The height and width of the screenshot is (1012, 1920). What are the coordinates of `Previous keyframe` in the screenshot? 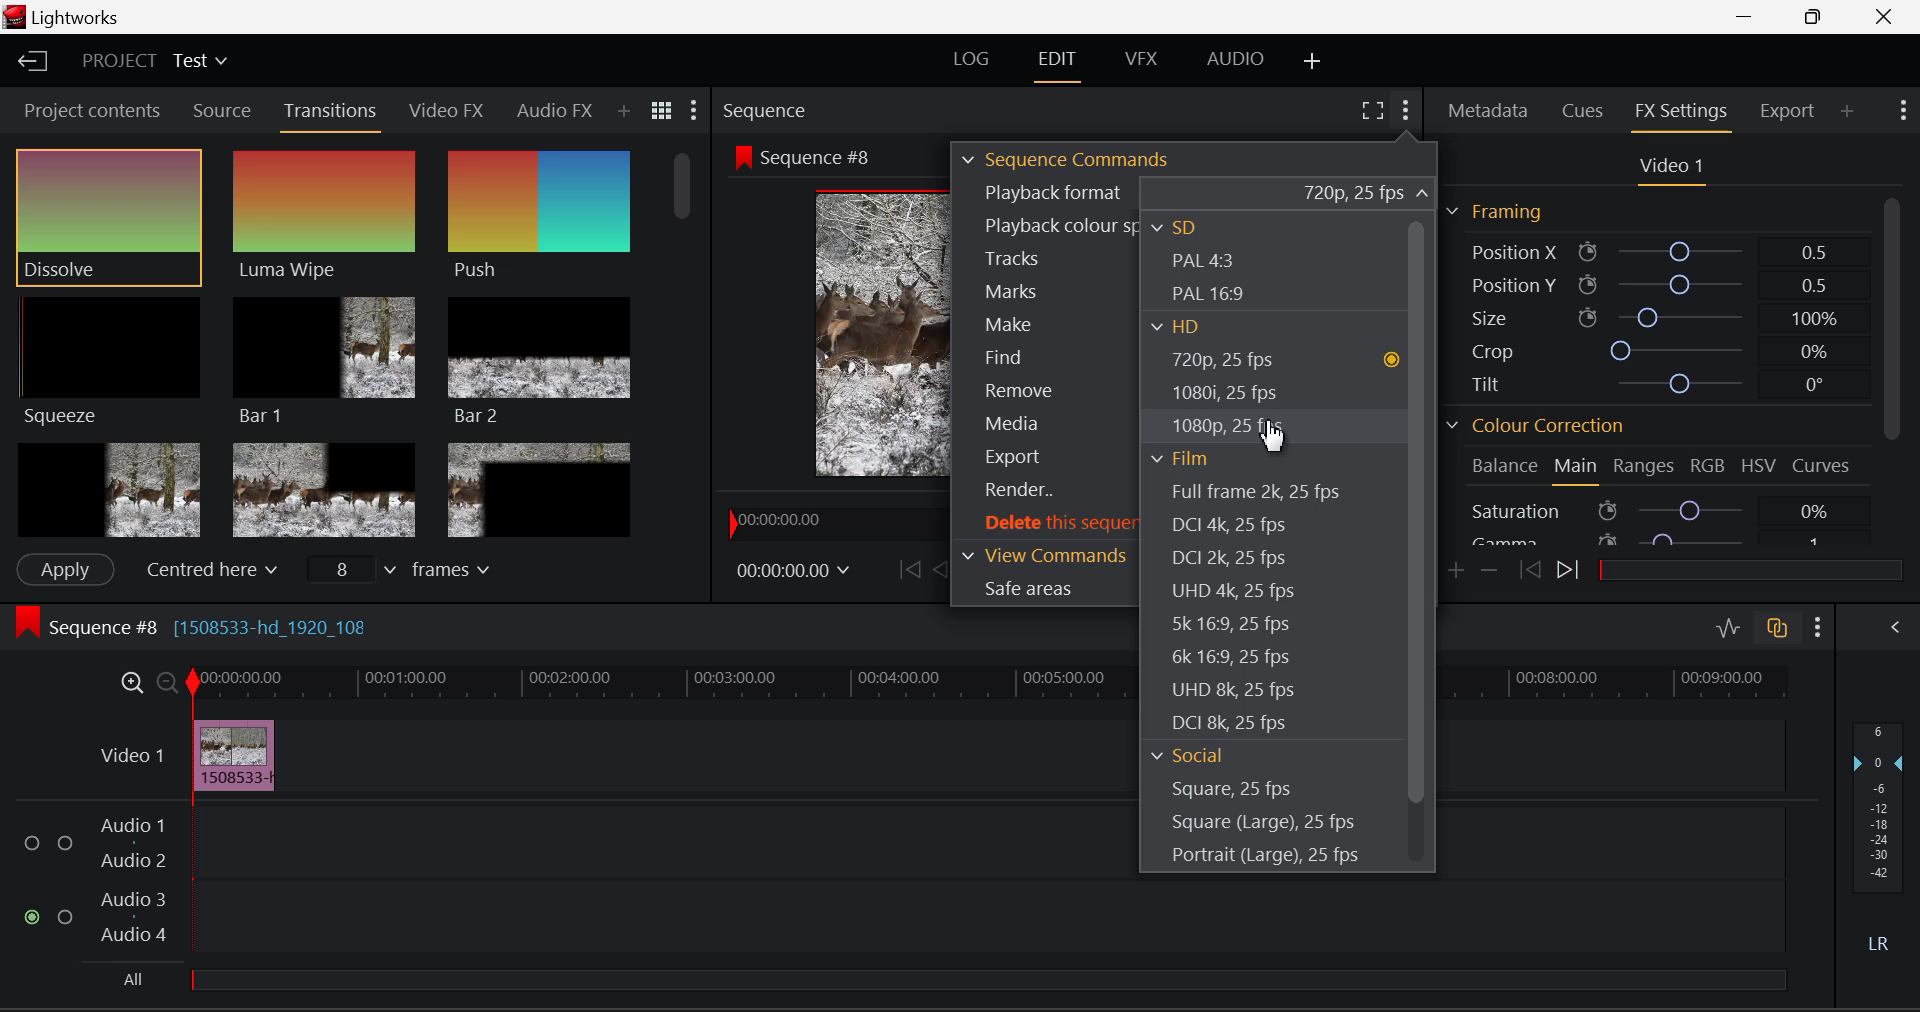 It's located at (1532, 569).